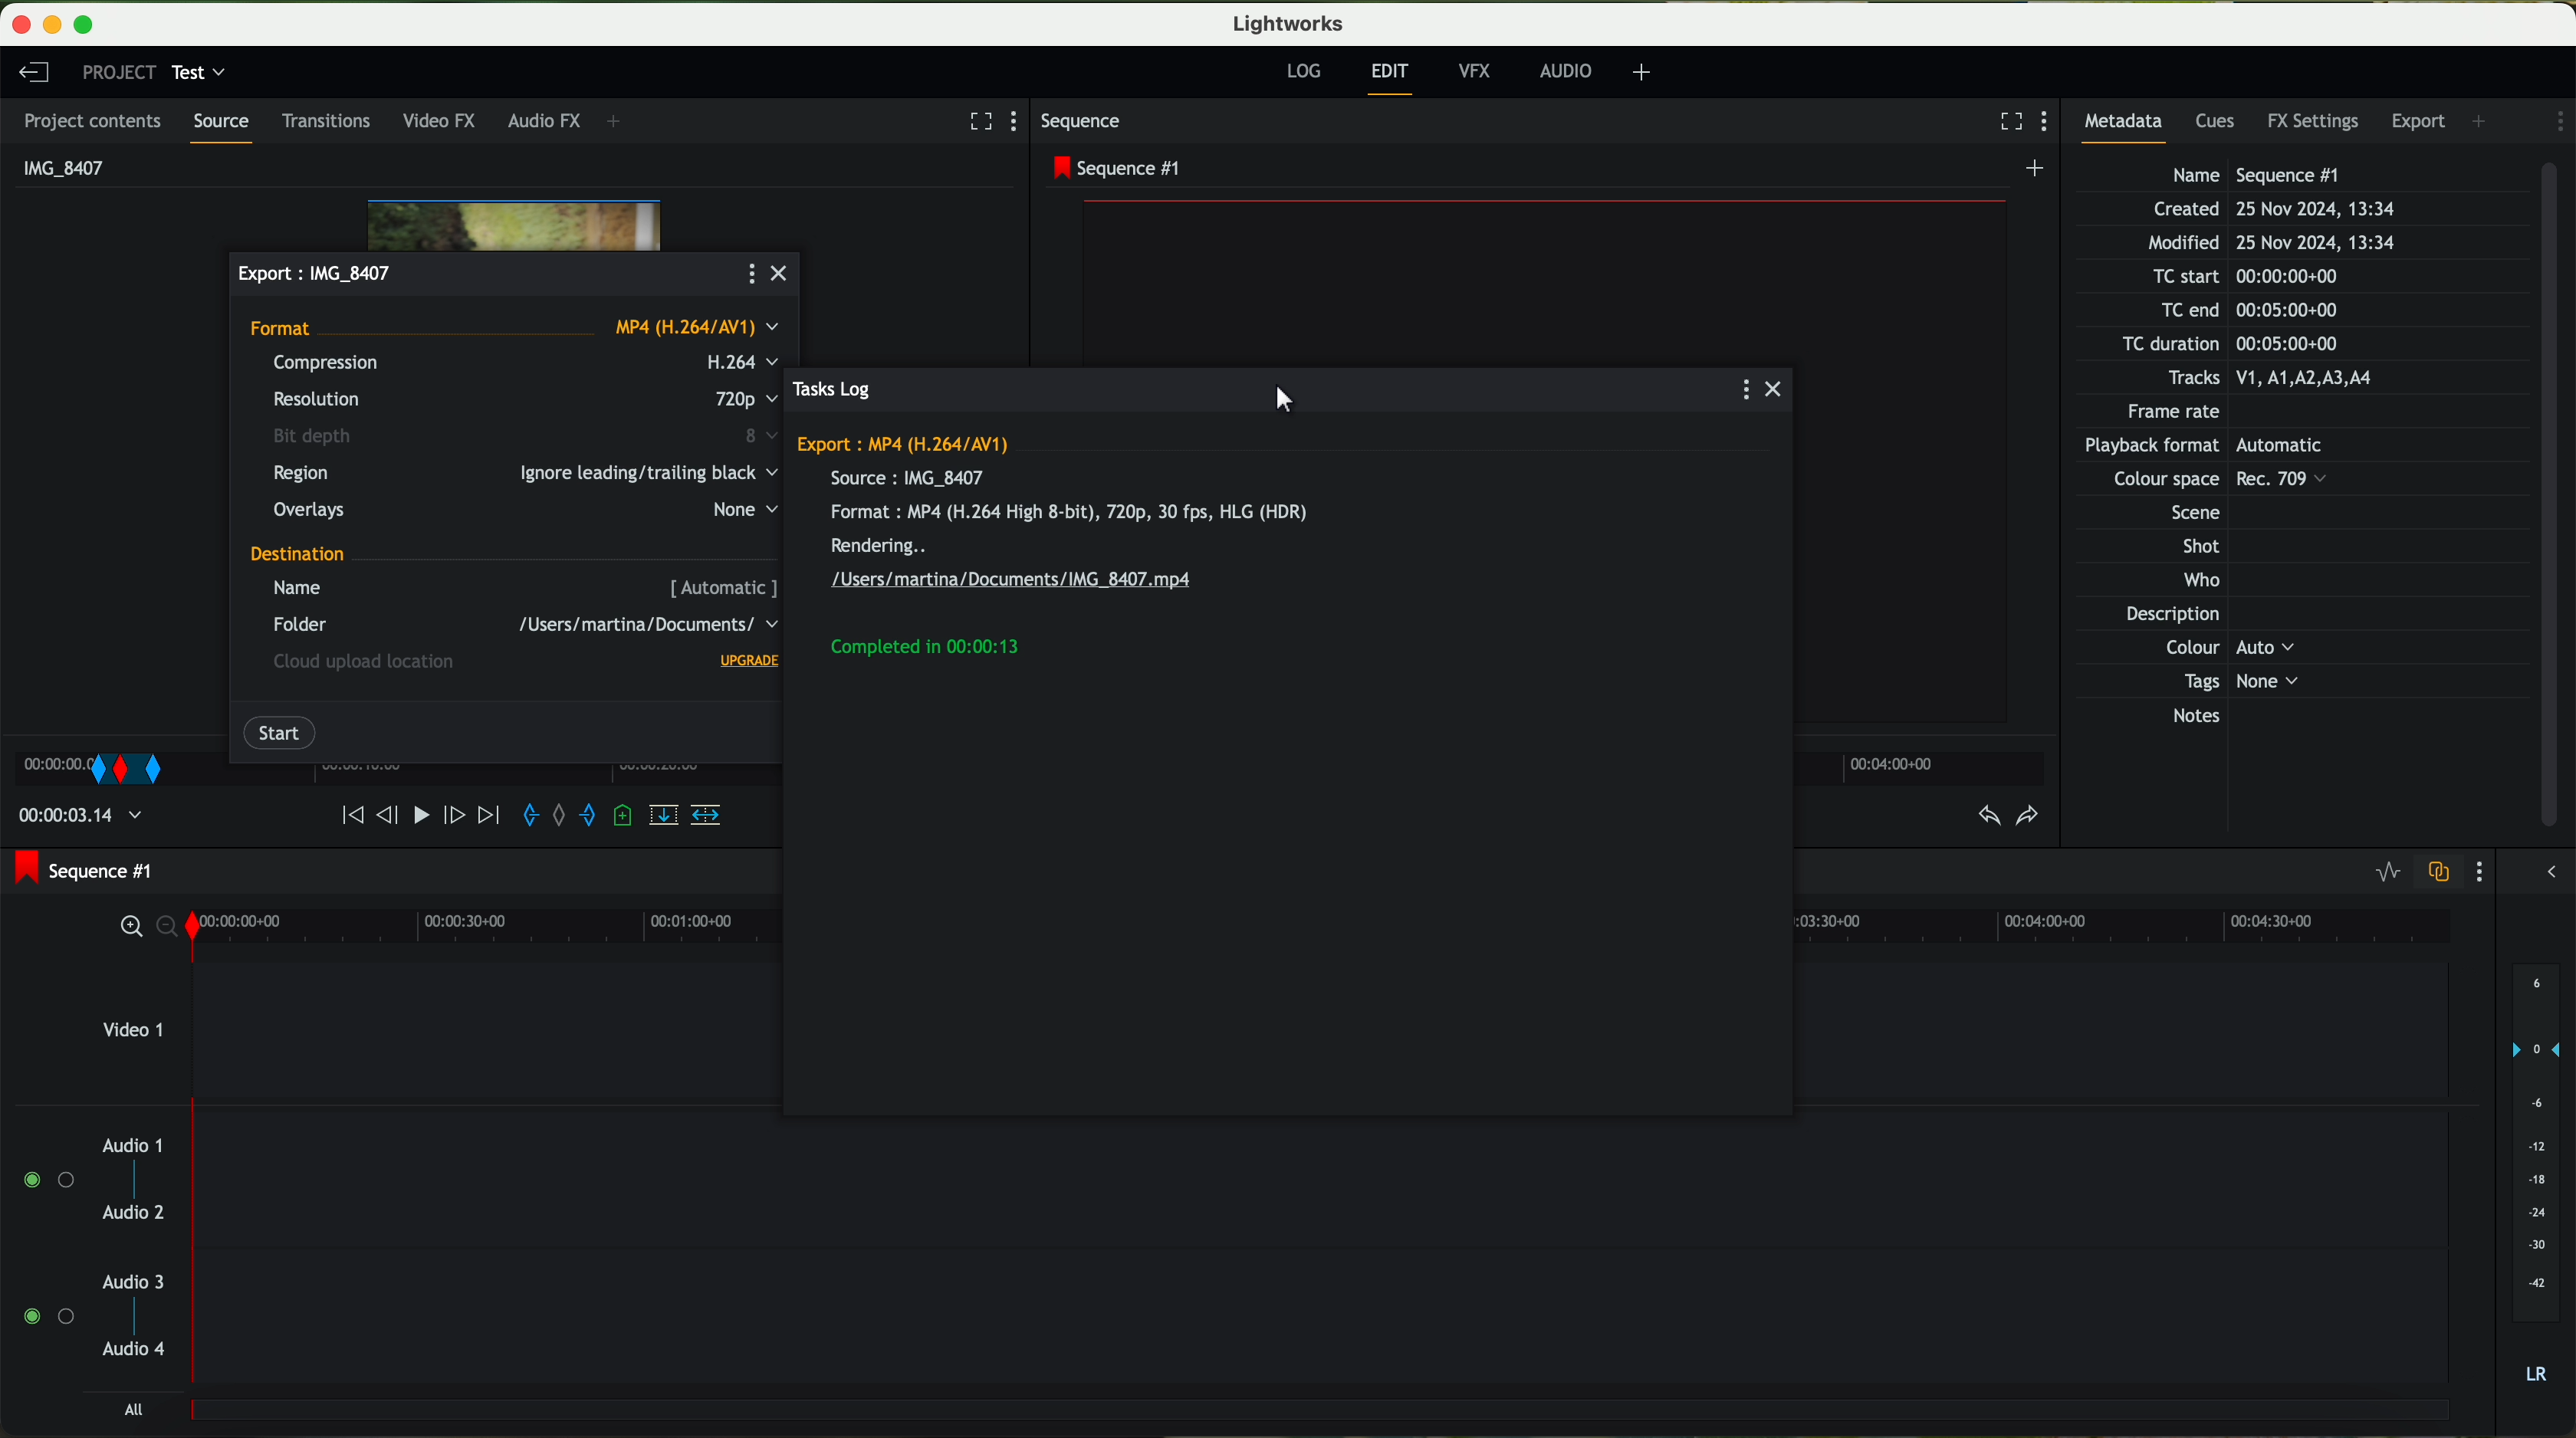 The width and height of the screenshot is (2576, 1438). What do you see at coordinates (1441, 818) in the screenshot?
I see `play` at bounding box center [1441, 818].